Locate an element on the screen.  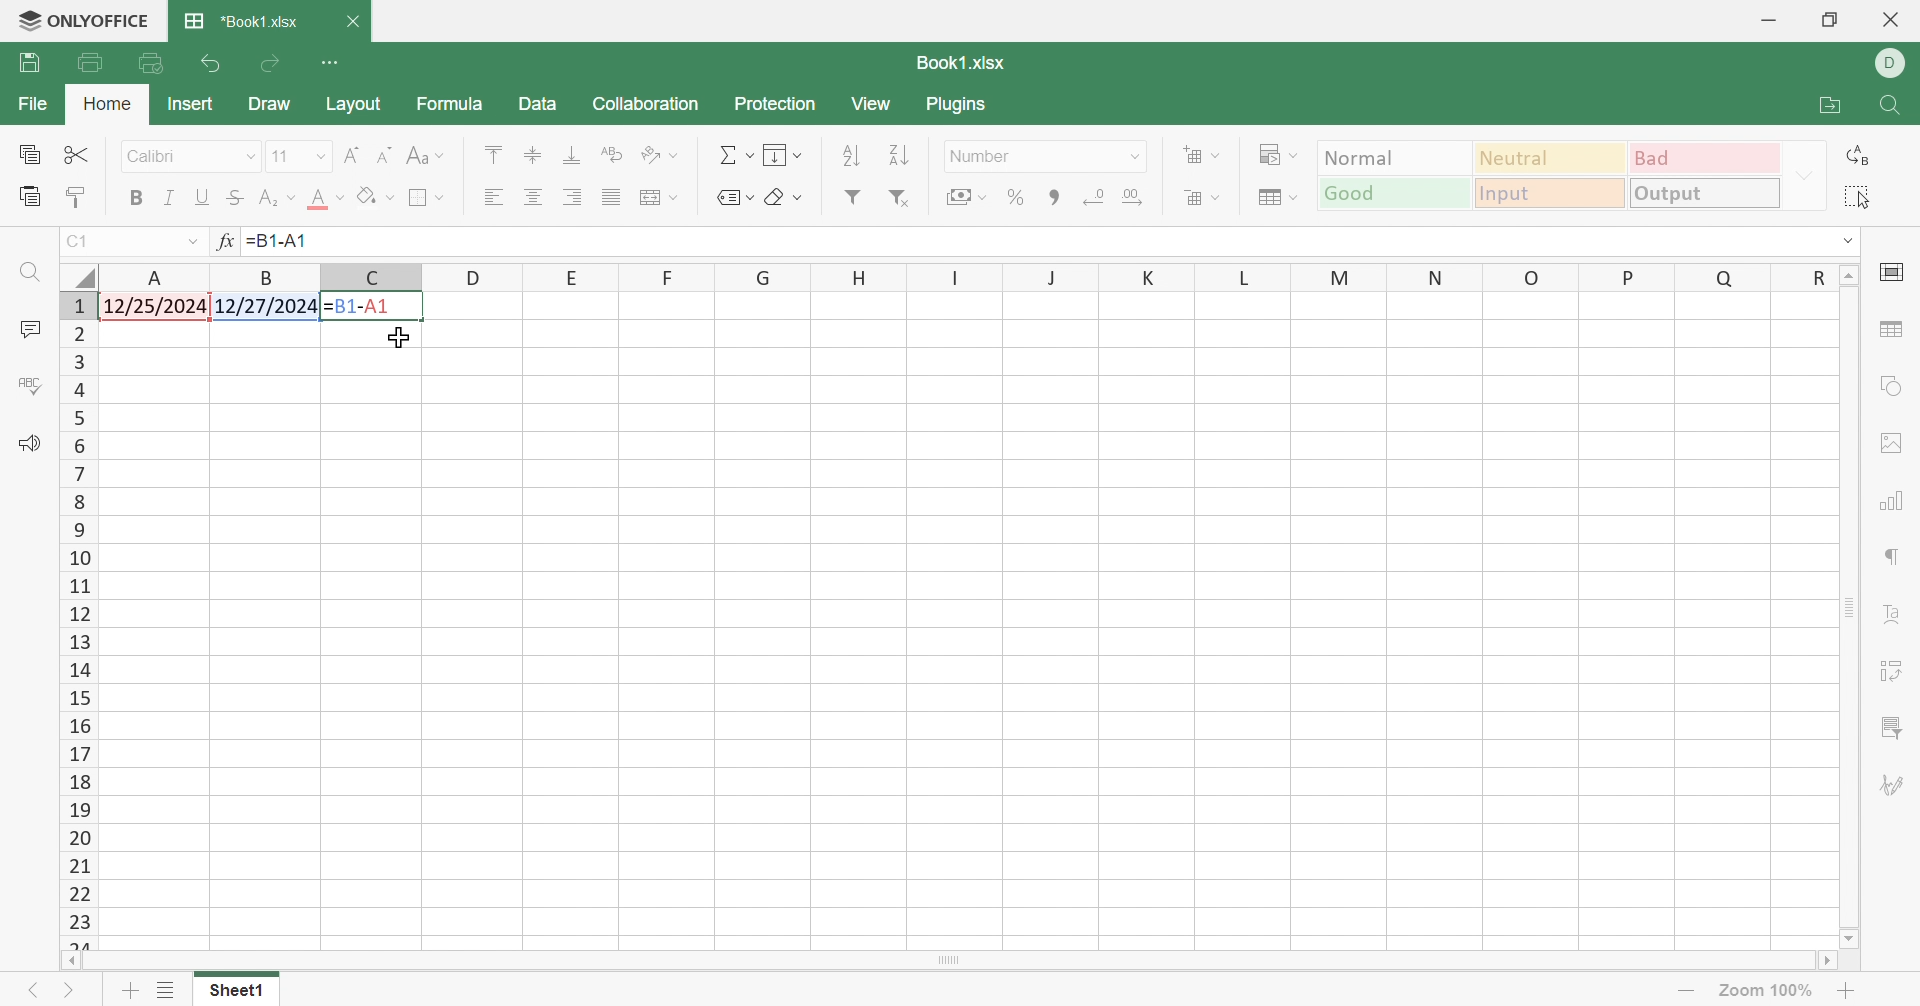
Insert is located at coordinates (190, 104).